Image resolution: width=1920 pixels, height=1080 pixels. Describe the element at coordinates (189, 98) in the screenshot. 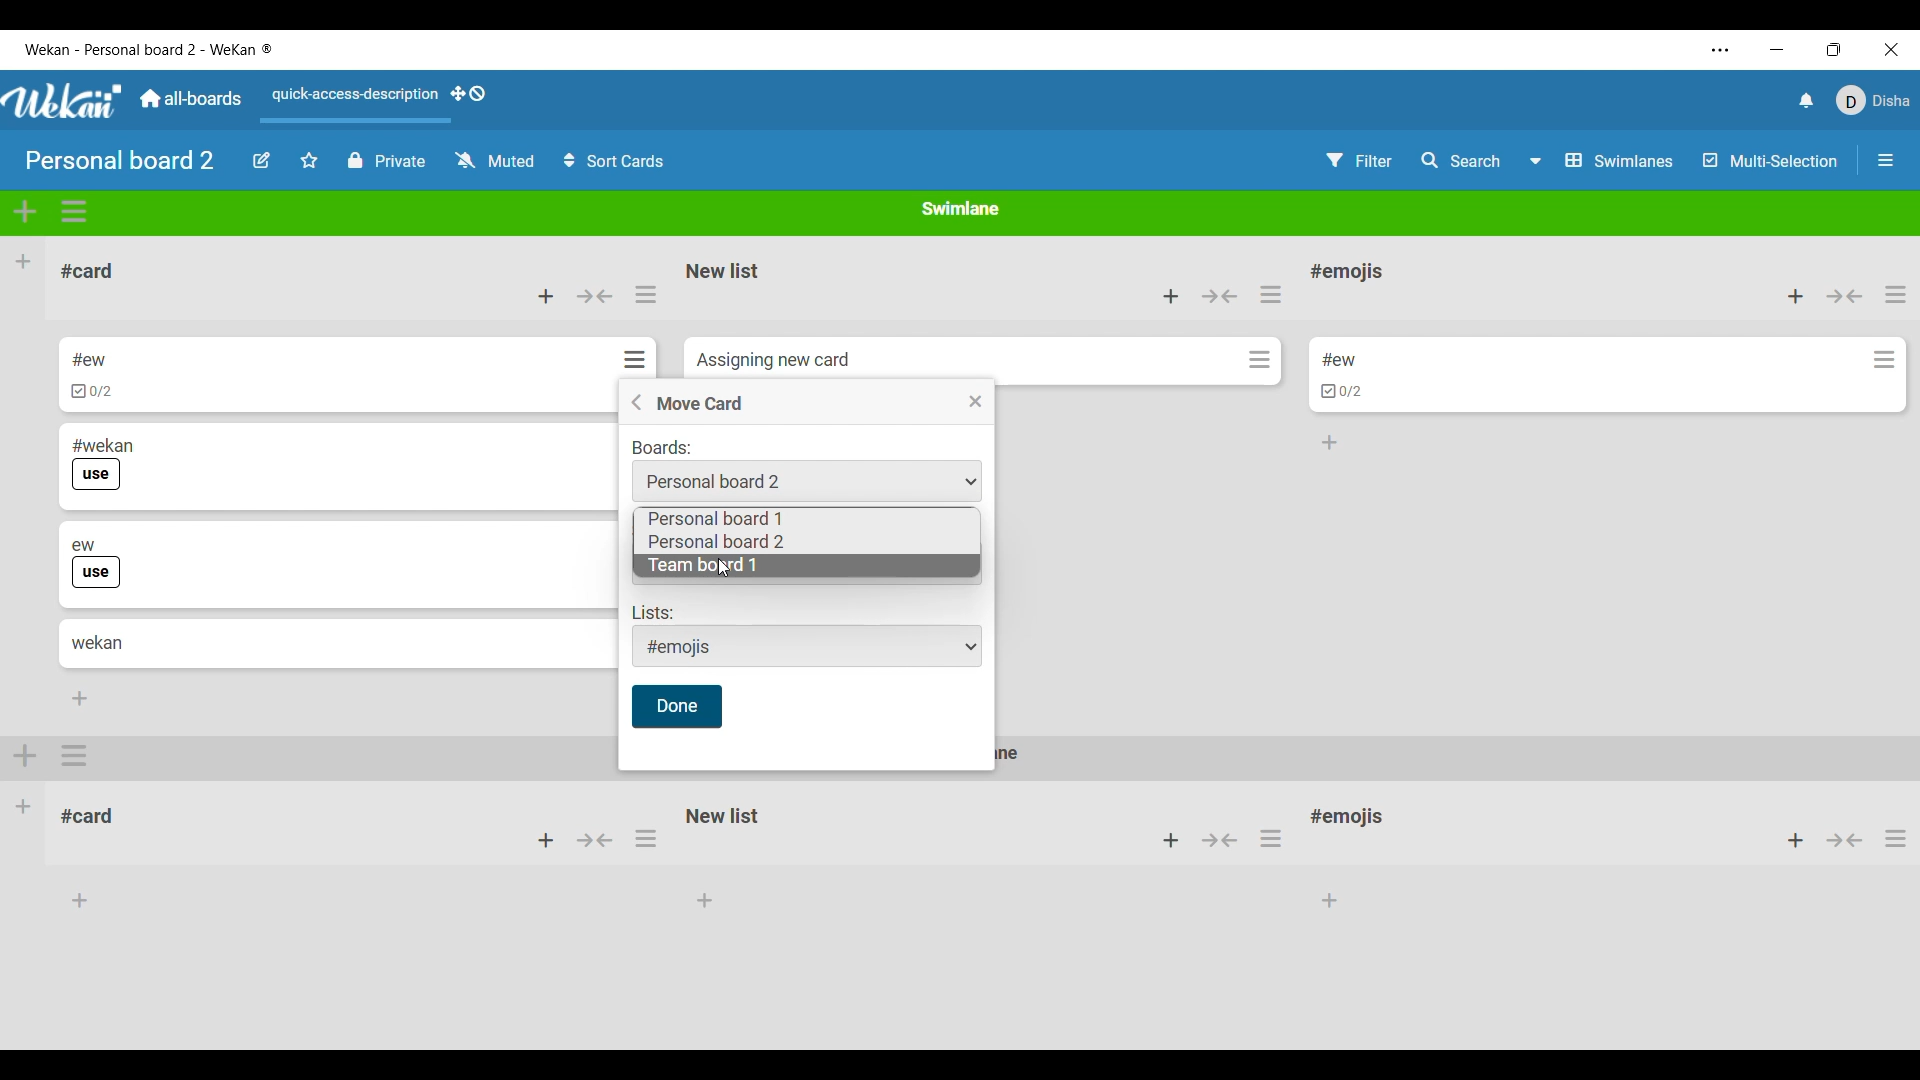

I see `Main dashboard` at that location.